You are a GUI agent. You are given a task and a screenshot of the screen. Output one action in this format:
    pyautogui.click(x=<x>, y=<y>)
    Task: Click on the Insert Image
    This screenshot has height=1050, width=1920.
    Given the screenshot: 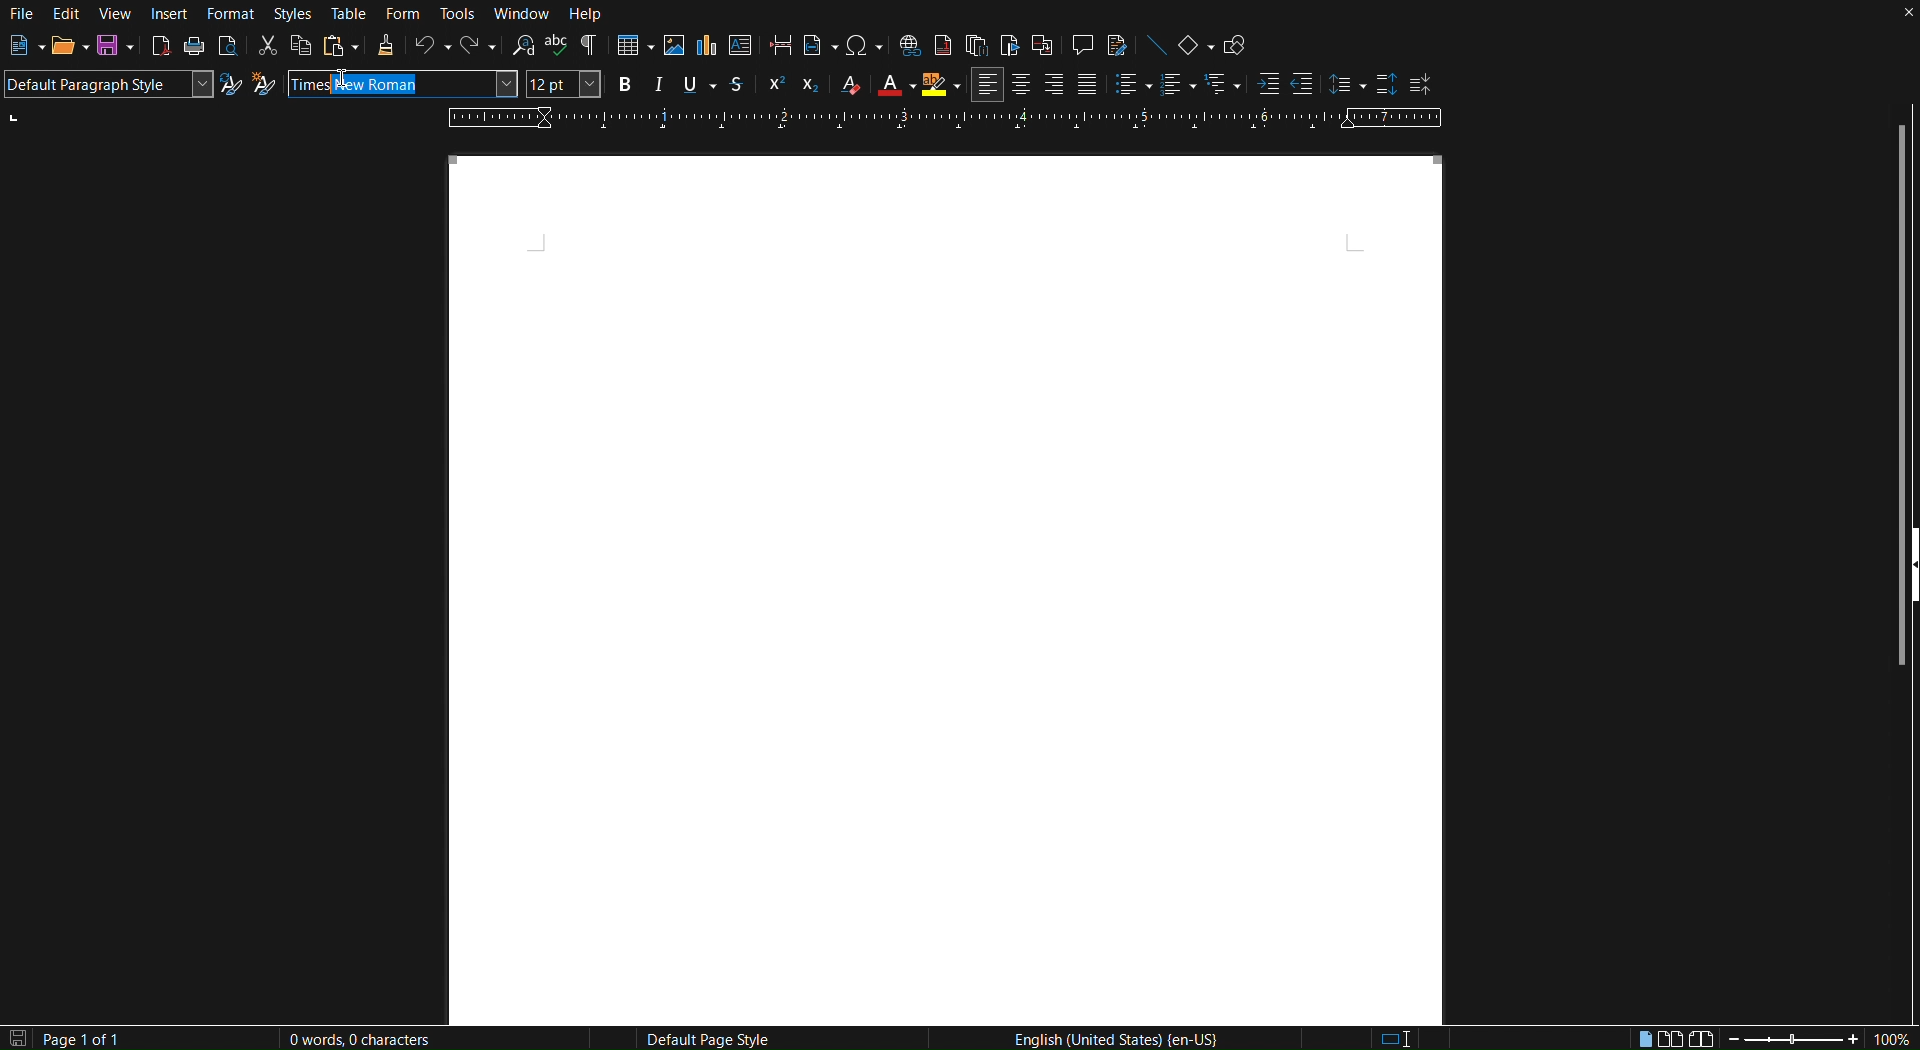 What is the action you would take?
    pyautogui.click(x=674, y=46)
    